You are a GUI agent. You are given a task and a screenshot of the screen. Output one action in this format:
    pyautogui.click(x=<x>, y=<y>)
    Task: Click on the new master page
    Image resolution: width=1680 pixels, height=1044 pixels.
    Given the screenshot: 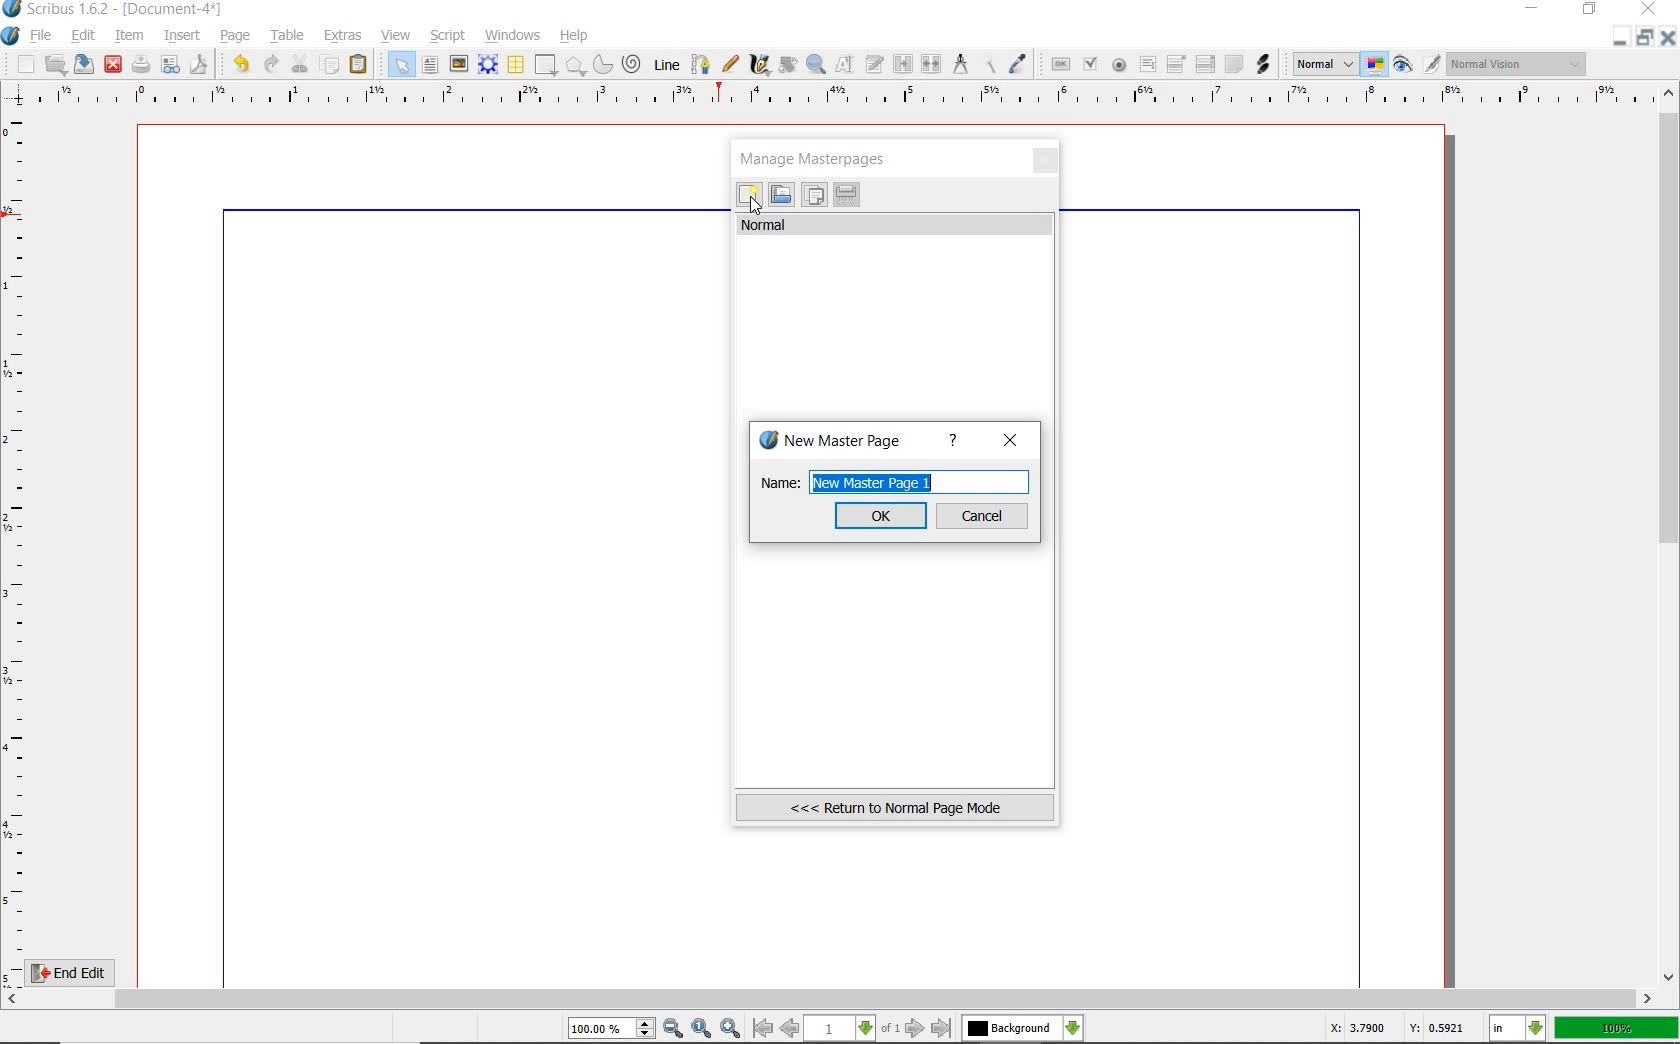 What is the action you would take?
    pyautogui.click(x=834, y=441)
    